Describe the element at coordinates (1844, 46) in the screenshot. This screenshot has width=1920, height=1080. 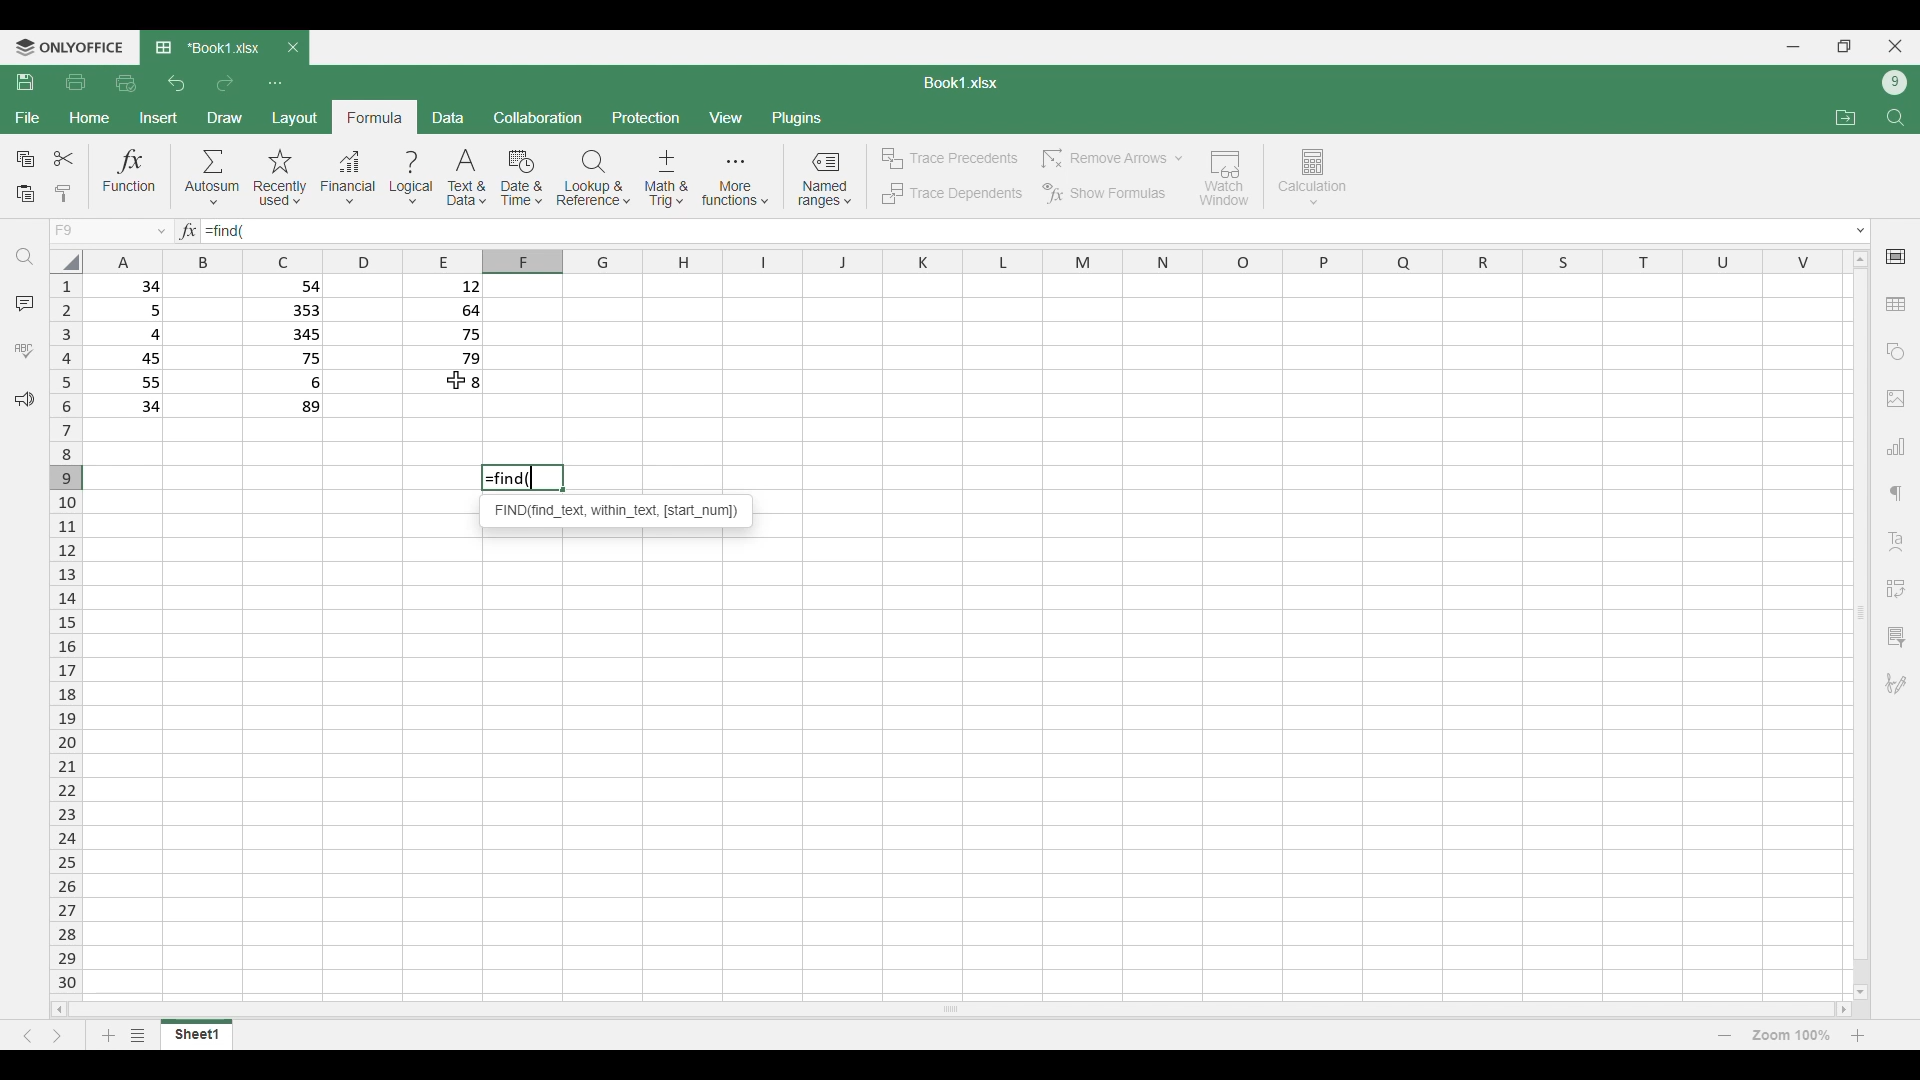
I see `Show in smaller tab` at that location.